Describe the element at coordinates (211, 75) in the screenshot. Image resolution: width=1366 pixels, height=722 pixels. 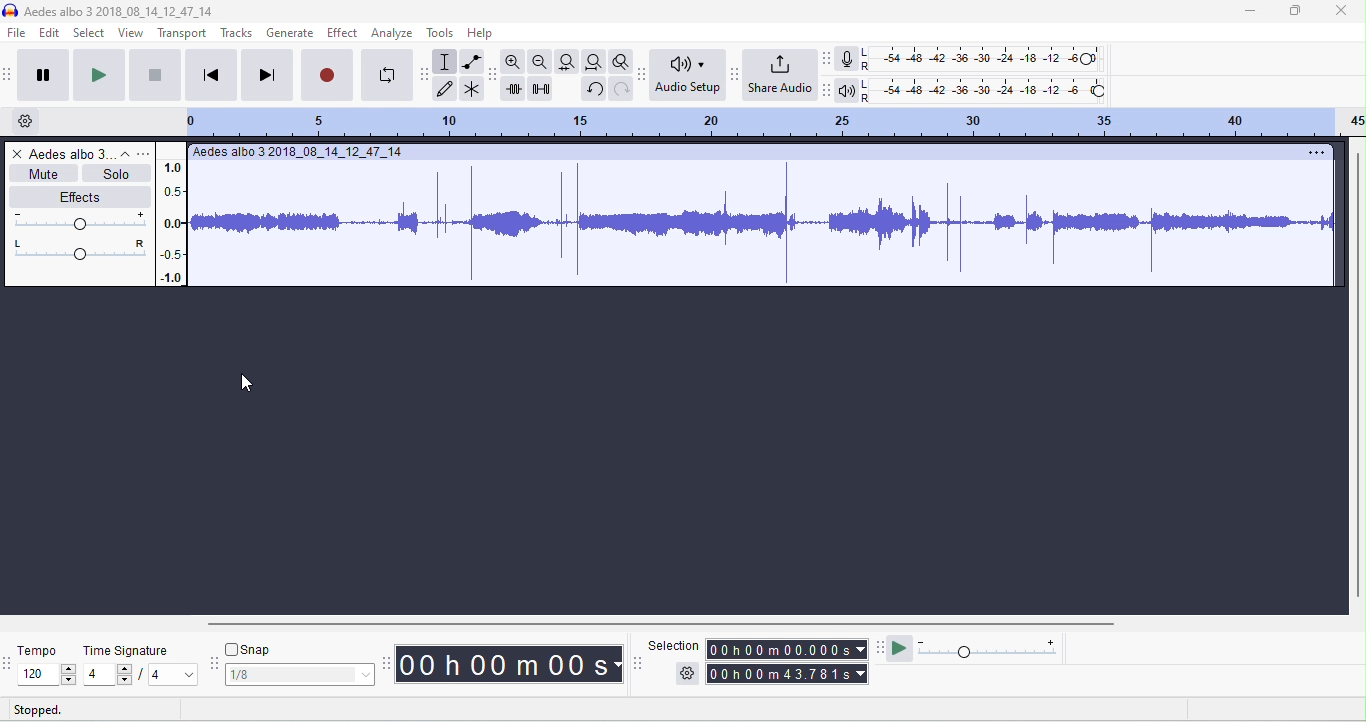
I see `skip to start` at that location.